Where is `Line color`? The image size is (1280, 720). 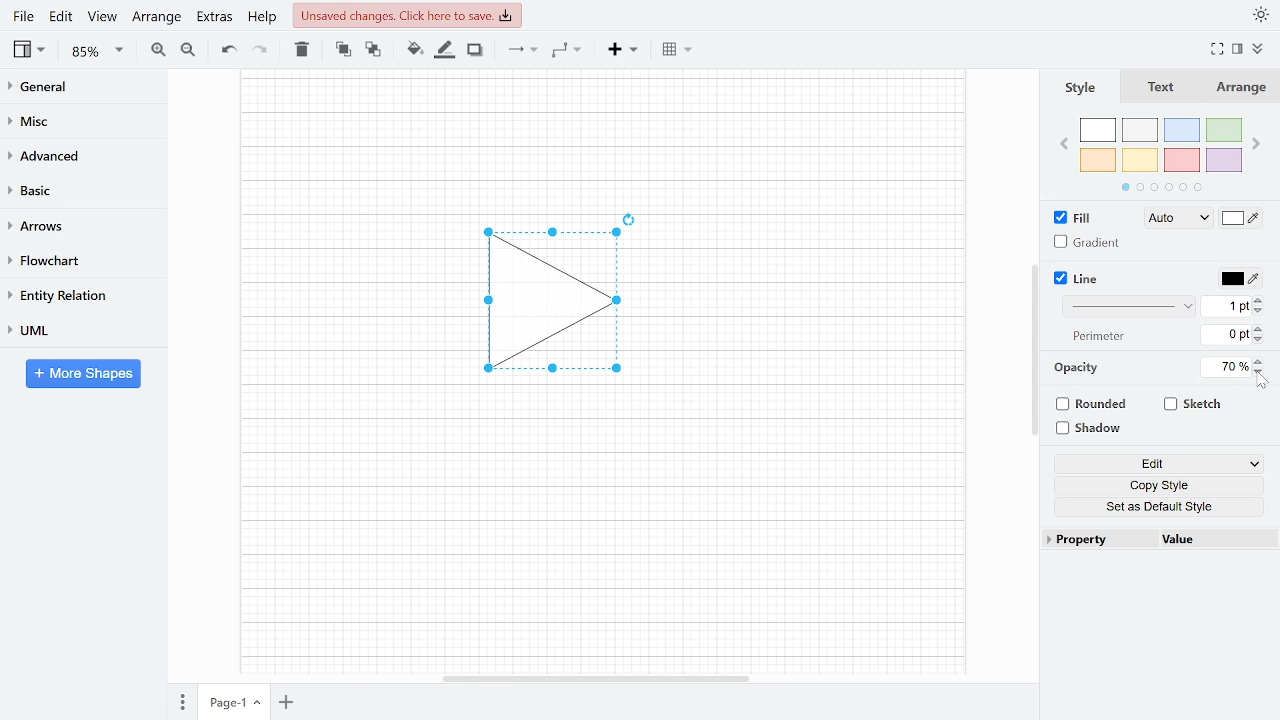 Line color is located at coordinates (1238, 276).